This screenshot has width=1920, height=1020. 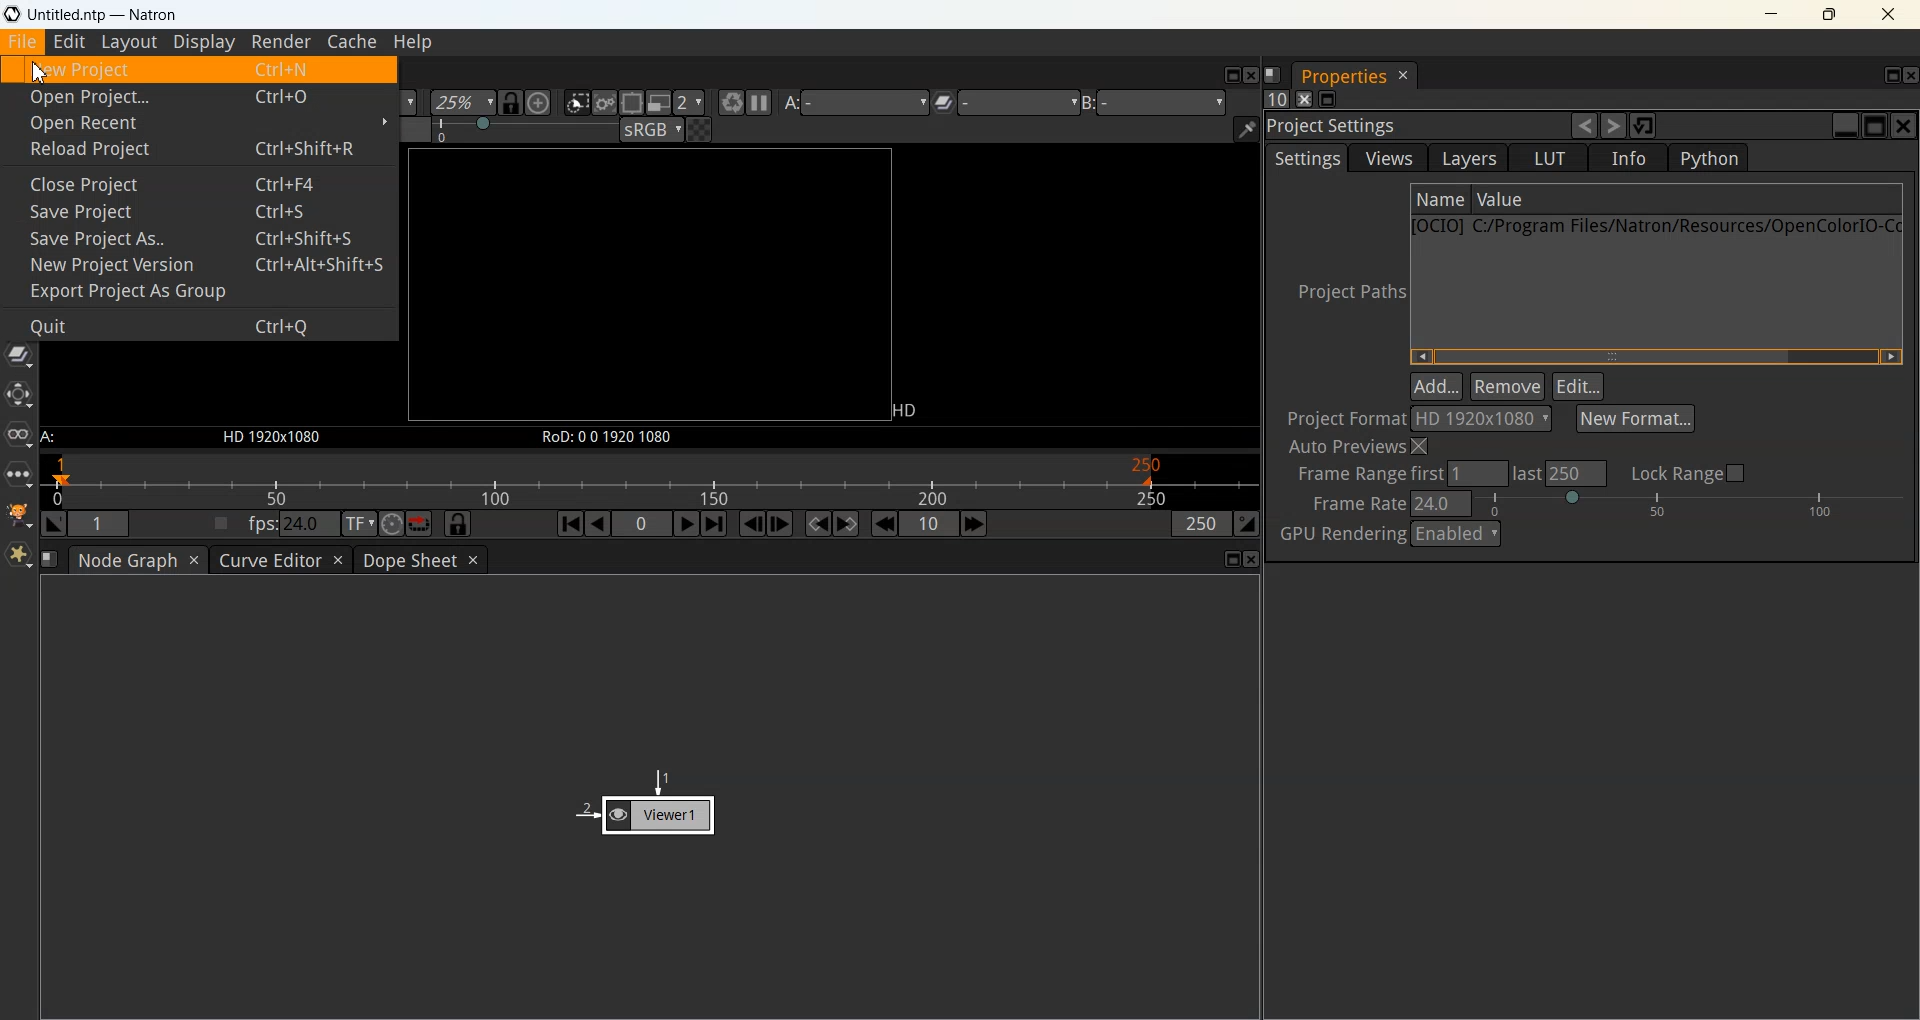 What do you see at coordinates (758, 102) in the screenshot?
I see `Pause Updates` at bounding box center [758, 102].